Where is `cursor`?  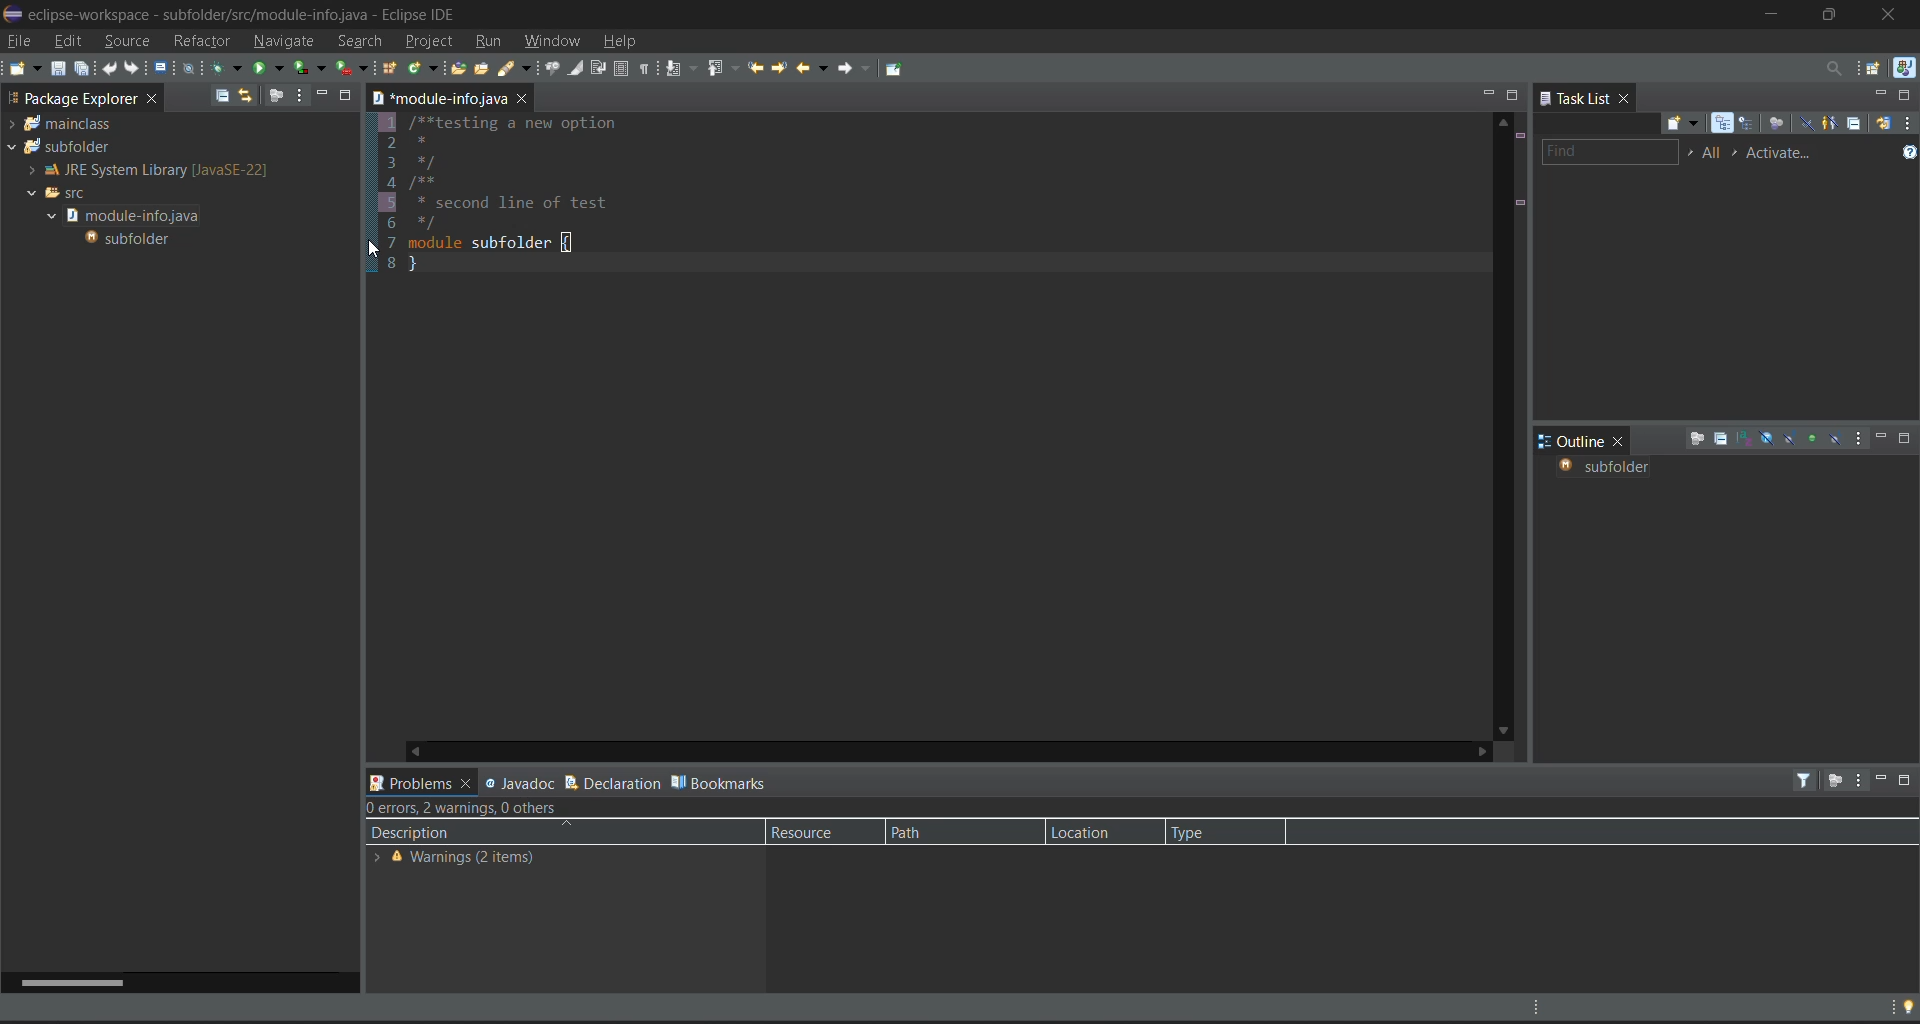
cursor is located at coordinates (375, 249).